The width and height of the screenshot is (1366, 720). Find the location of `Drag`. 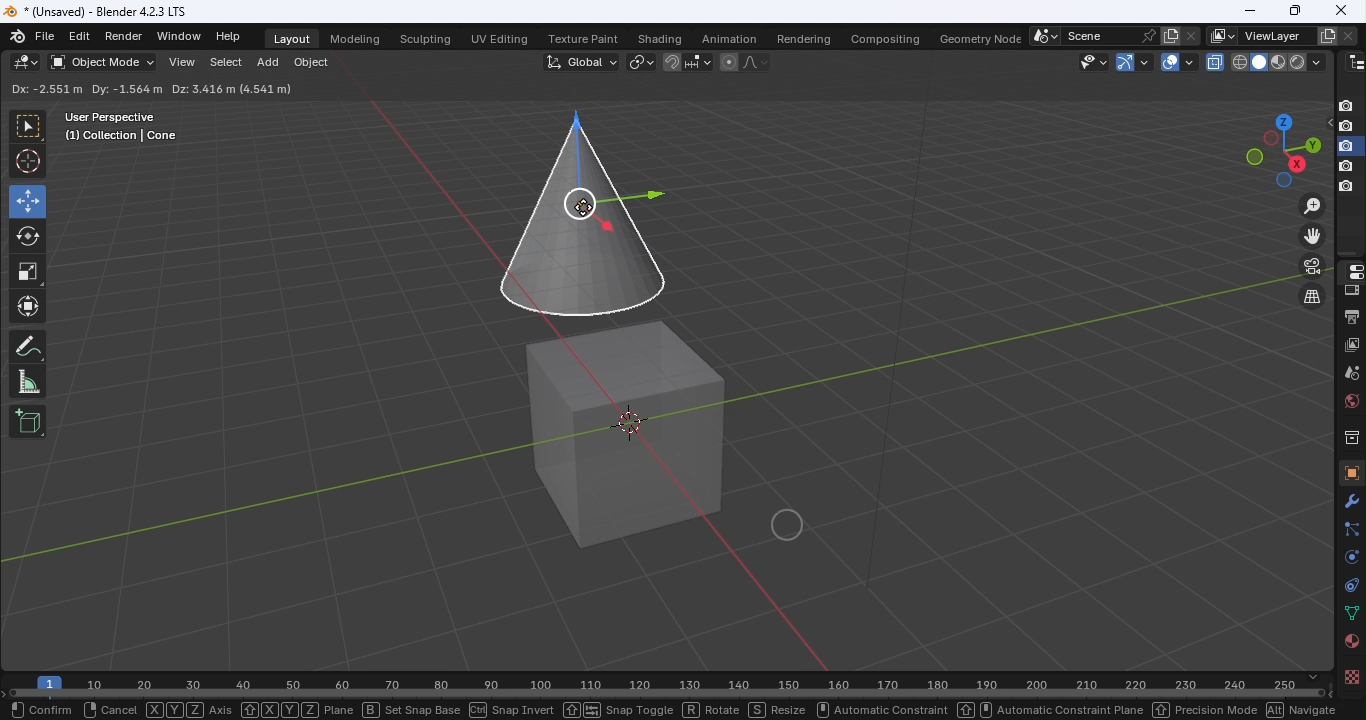

Drag is located at coordinates (201, 88).